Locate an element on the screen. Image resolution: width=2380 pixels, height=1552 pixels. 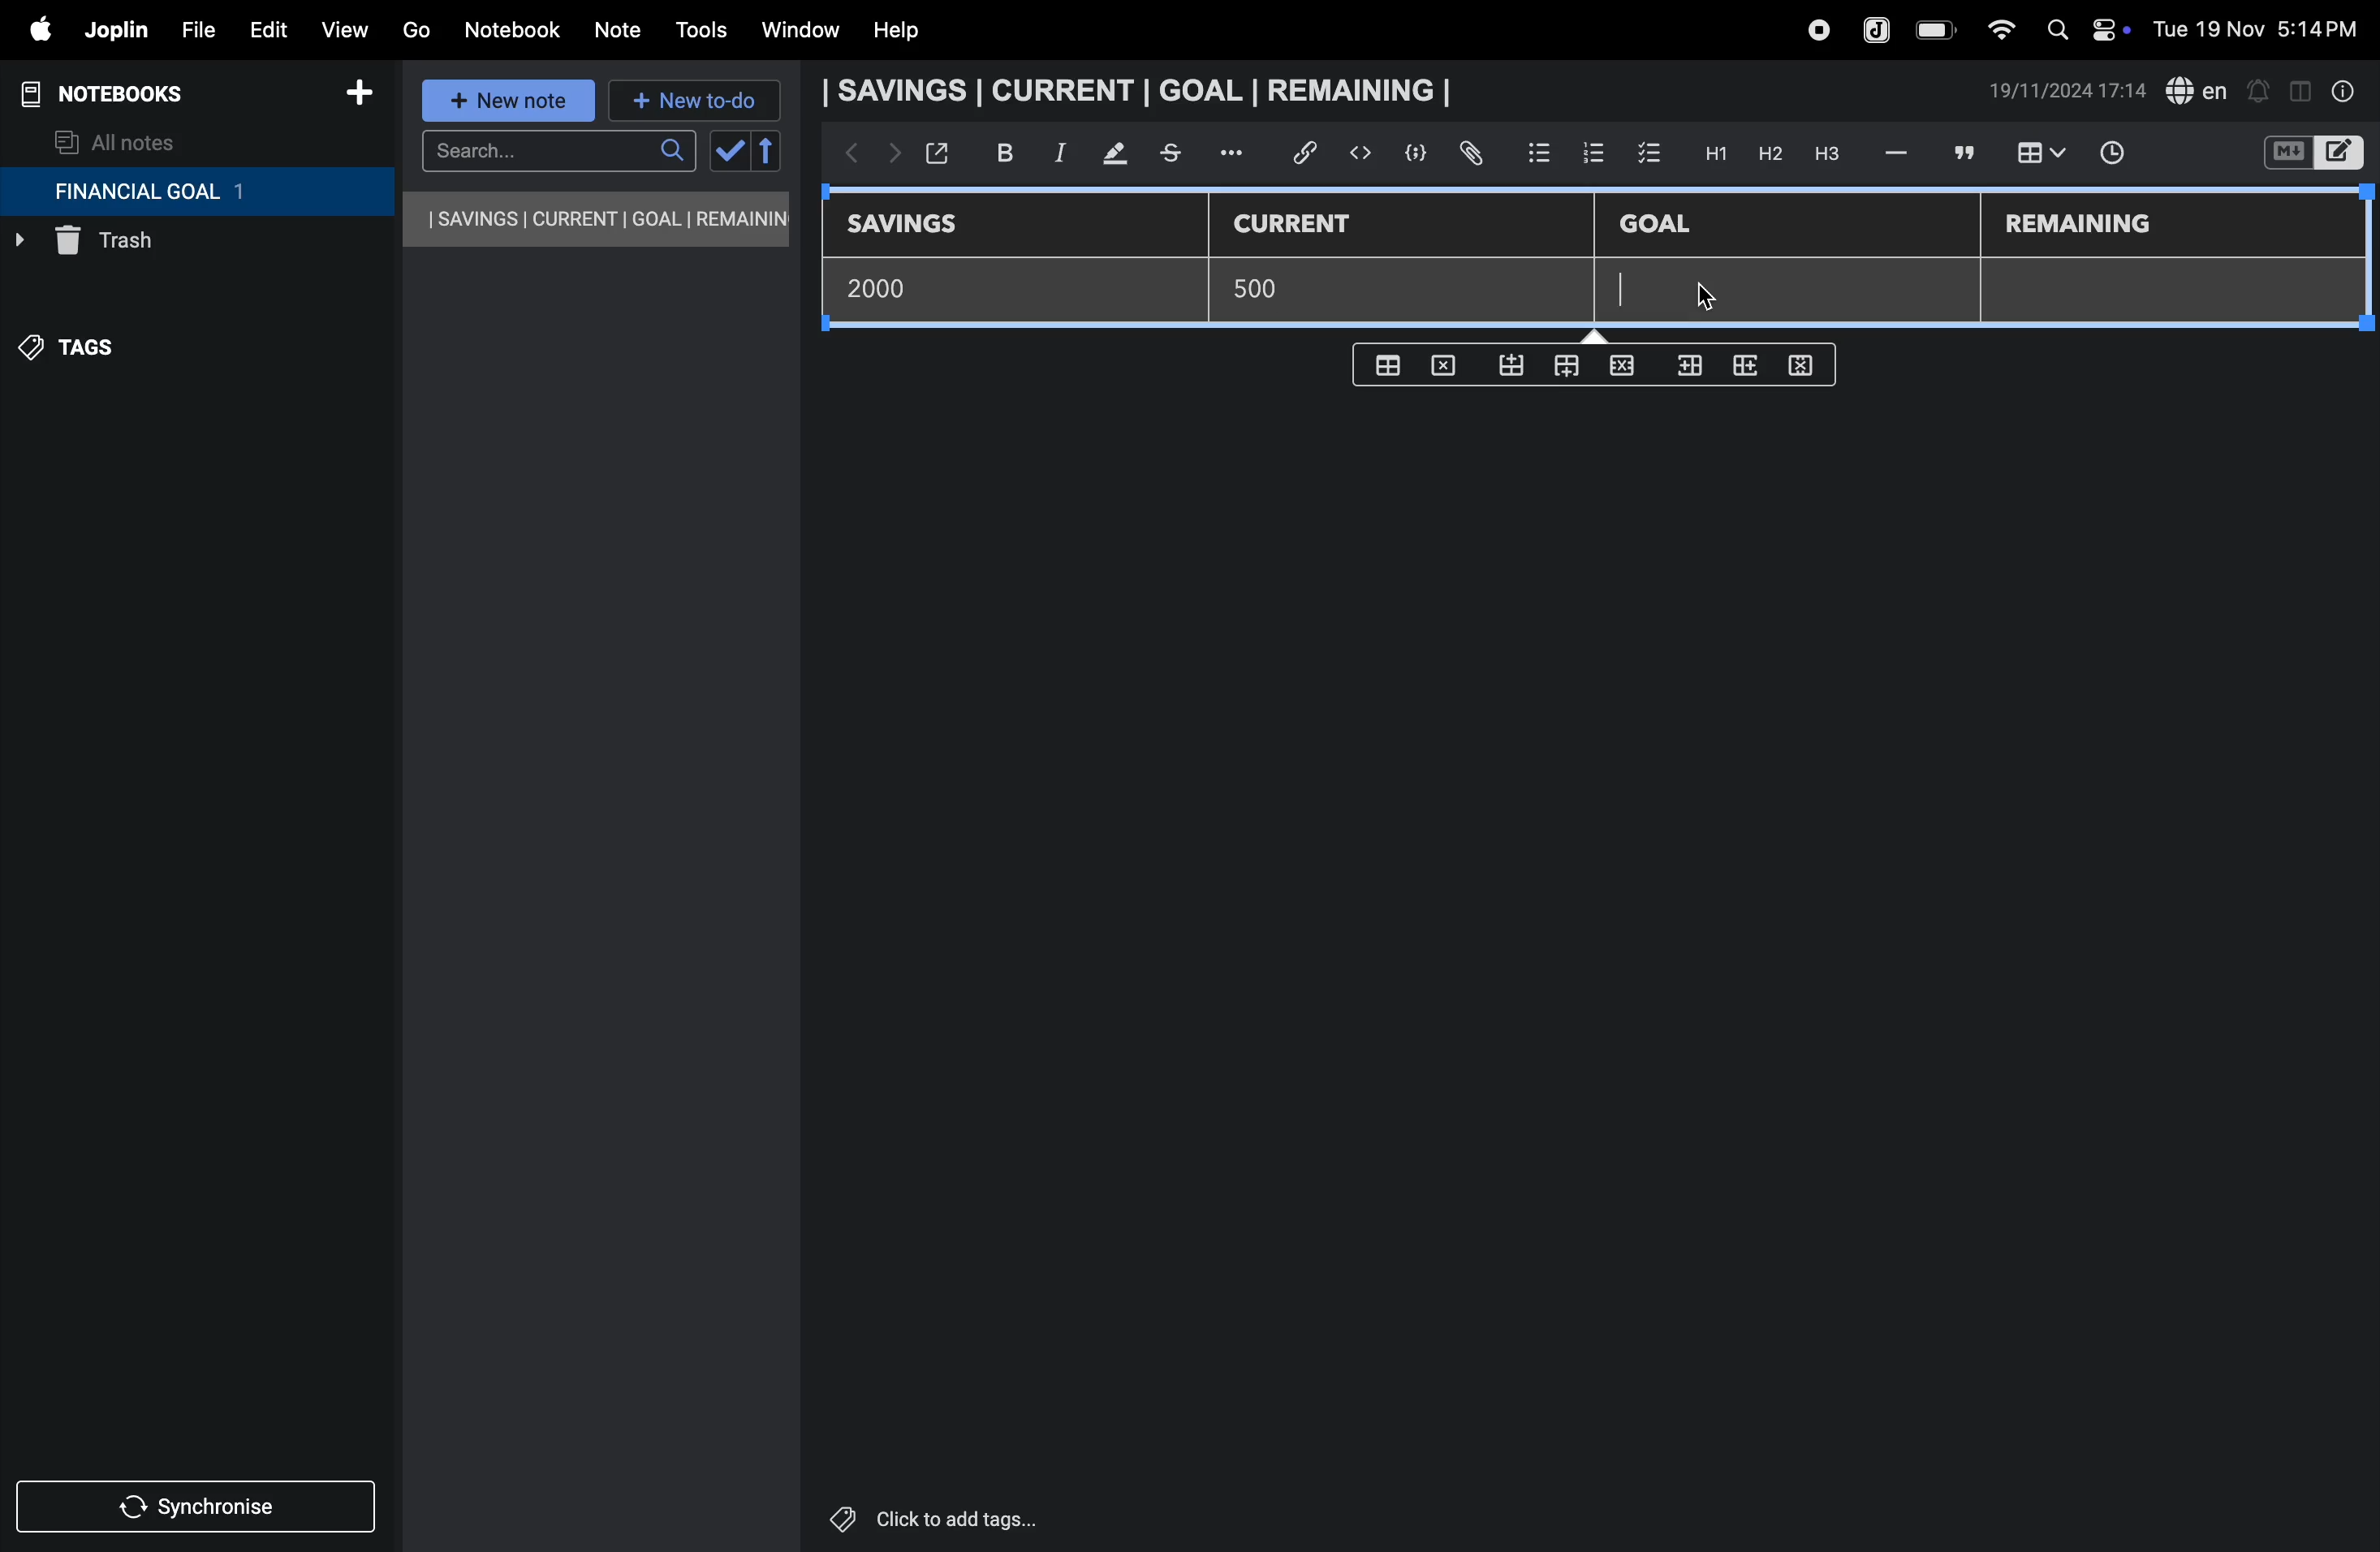
H1 is located at coordinates (1713, 154).